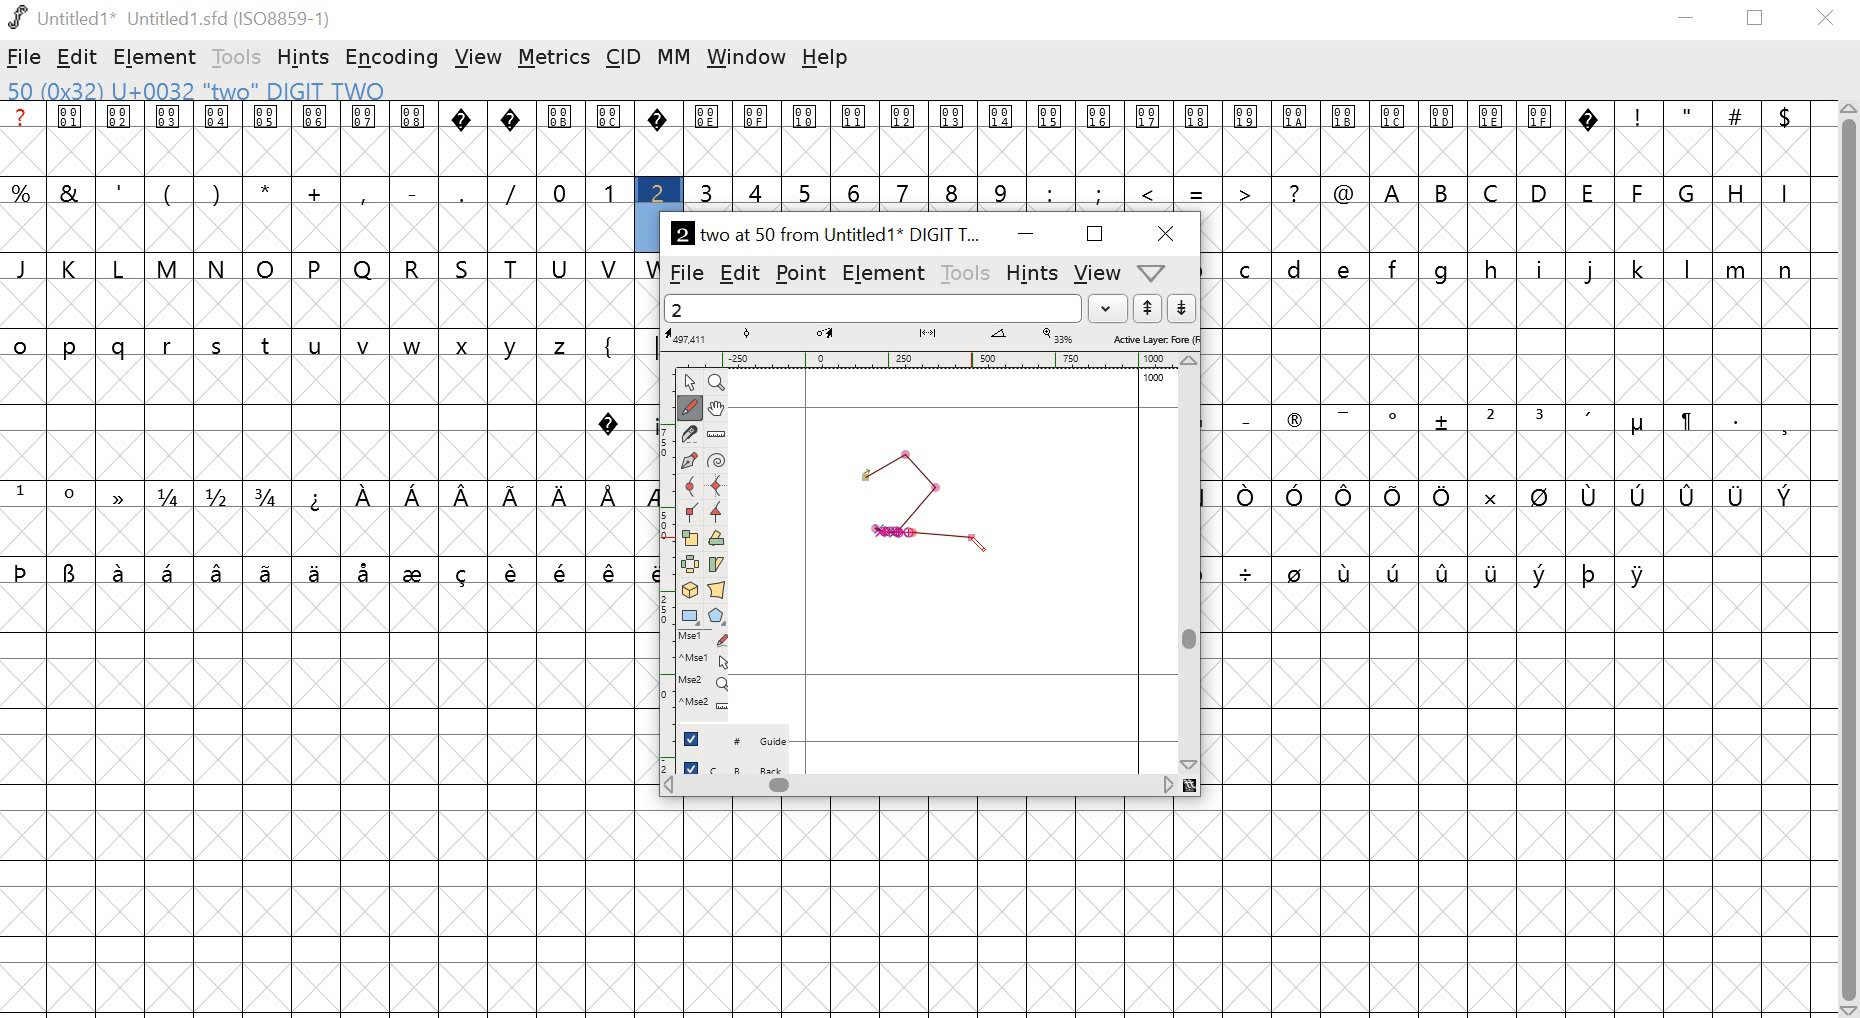 This screenshot has width=1860, height=1018. What do you see at coordinates (201, 91) in the screenshot?
I see `50 (0x32) U+0032 "two" DIGIT TWO` at bounding box center [201, 91].